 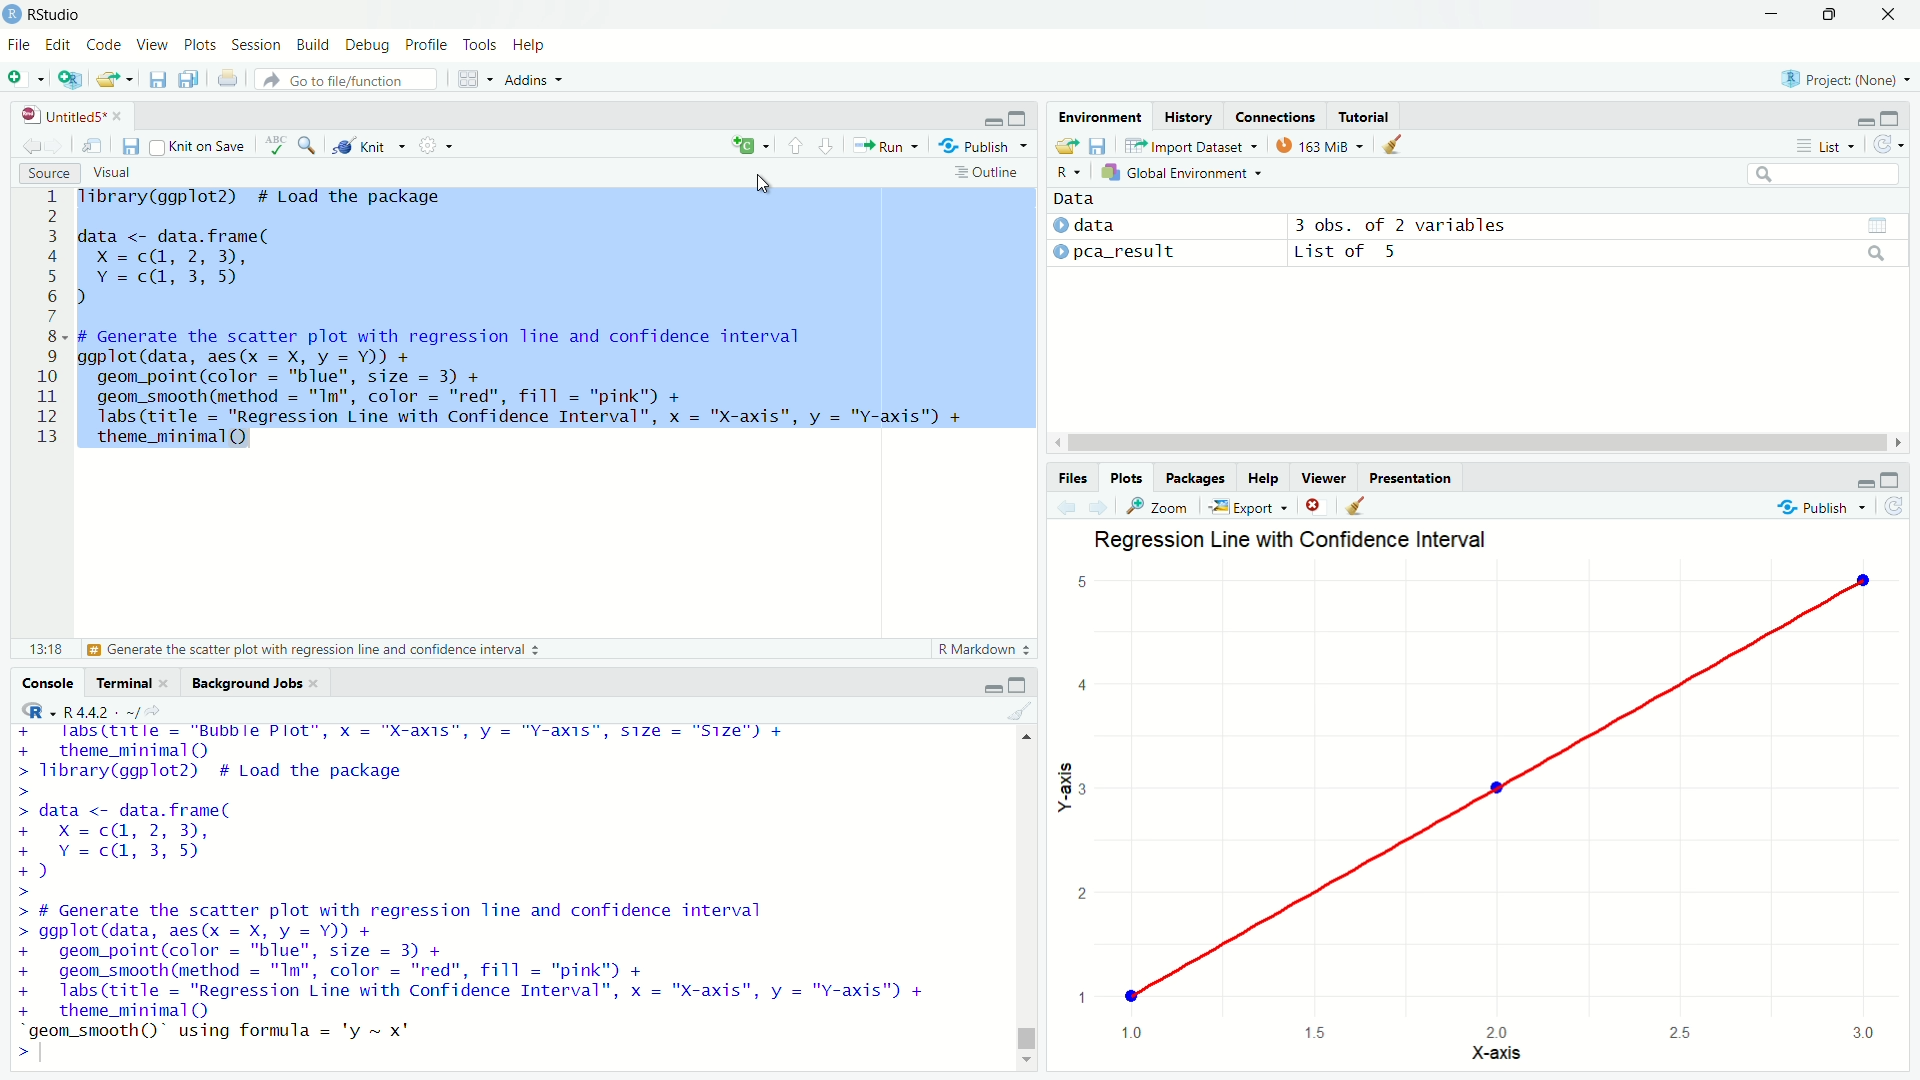 I want to click on line numbers, so click(x=45, y=319).